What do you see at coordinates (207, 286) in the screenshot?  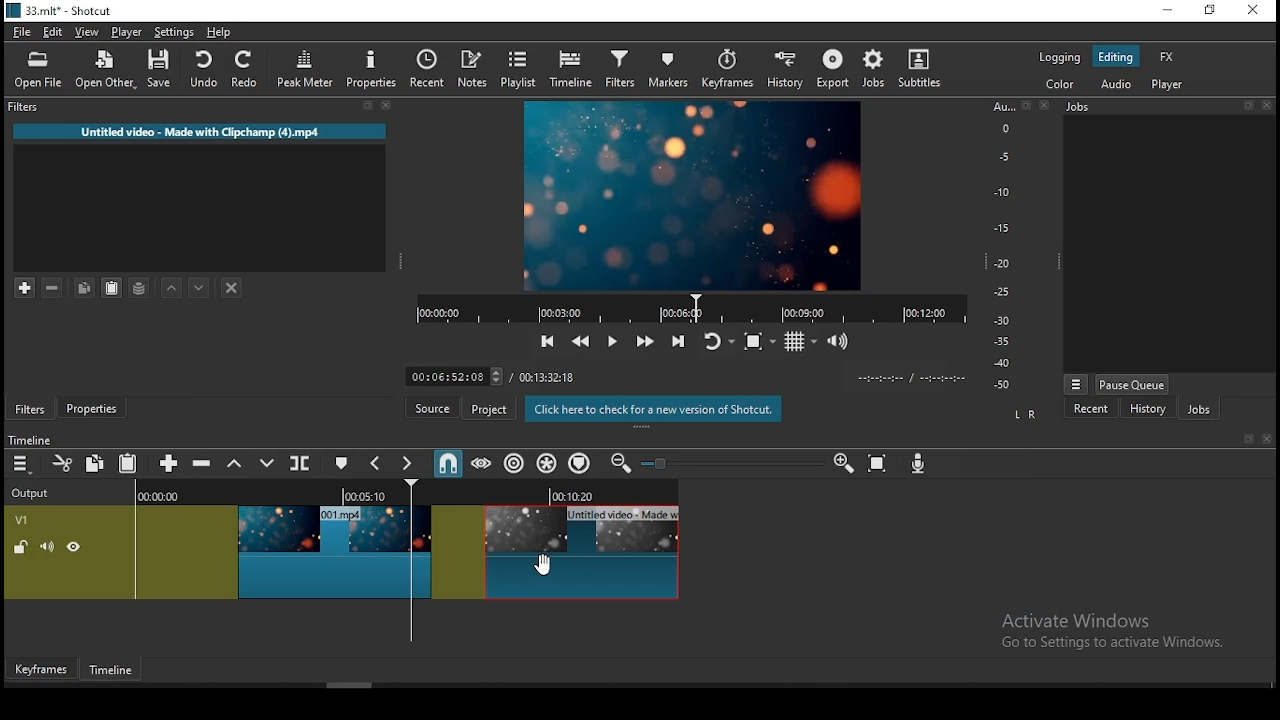 I see `move filter down` at bounding box center [207, 286].